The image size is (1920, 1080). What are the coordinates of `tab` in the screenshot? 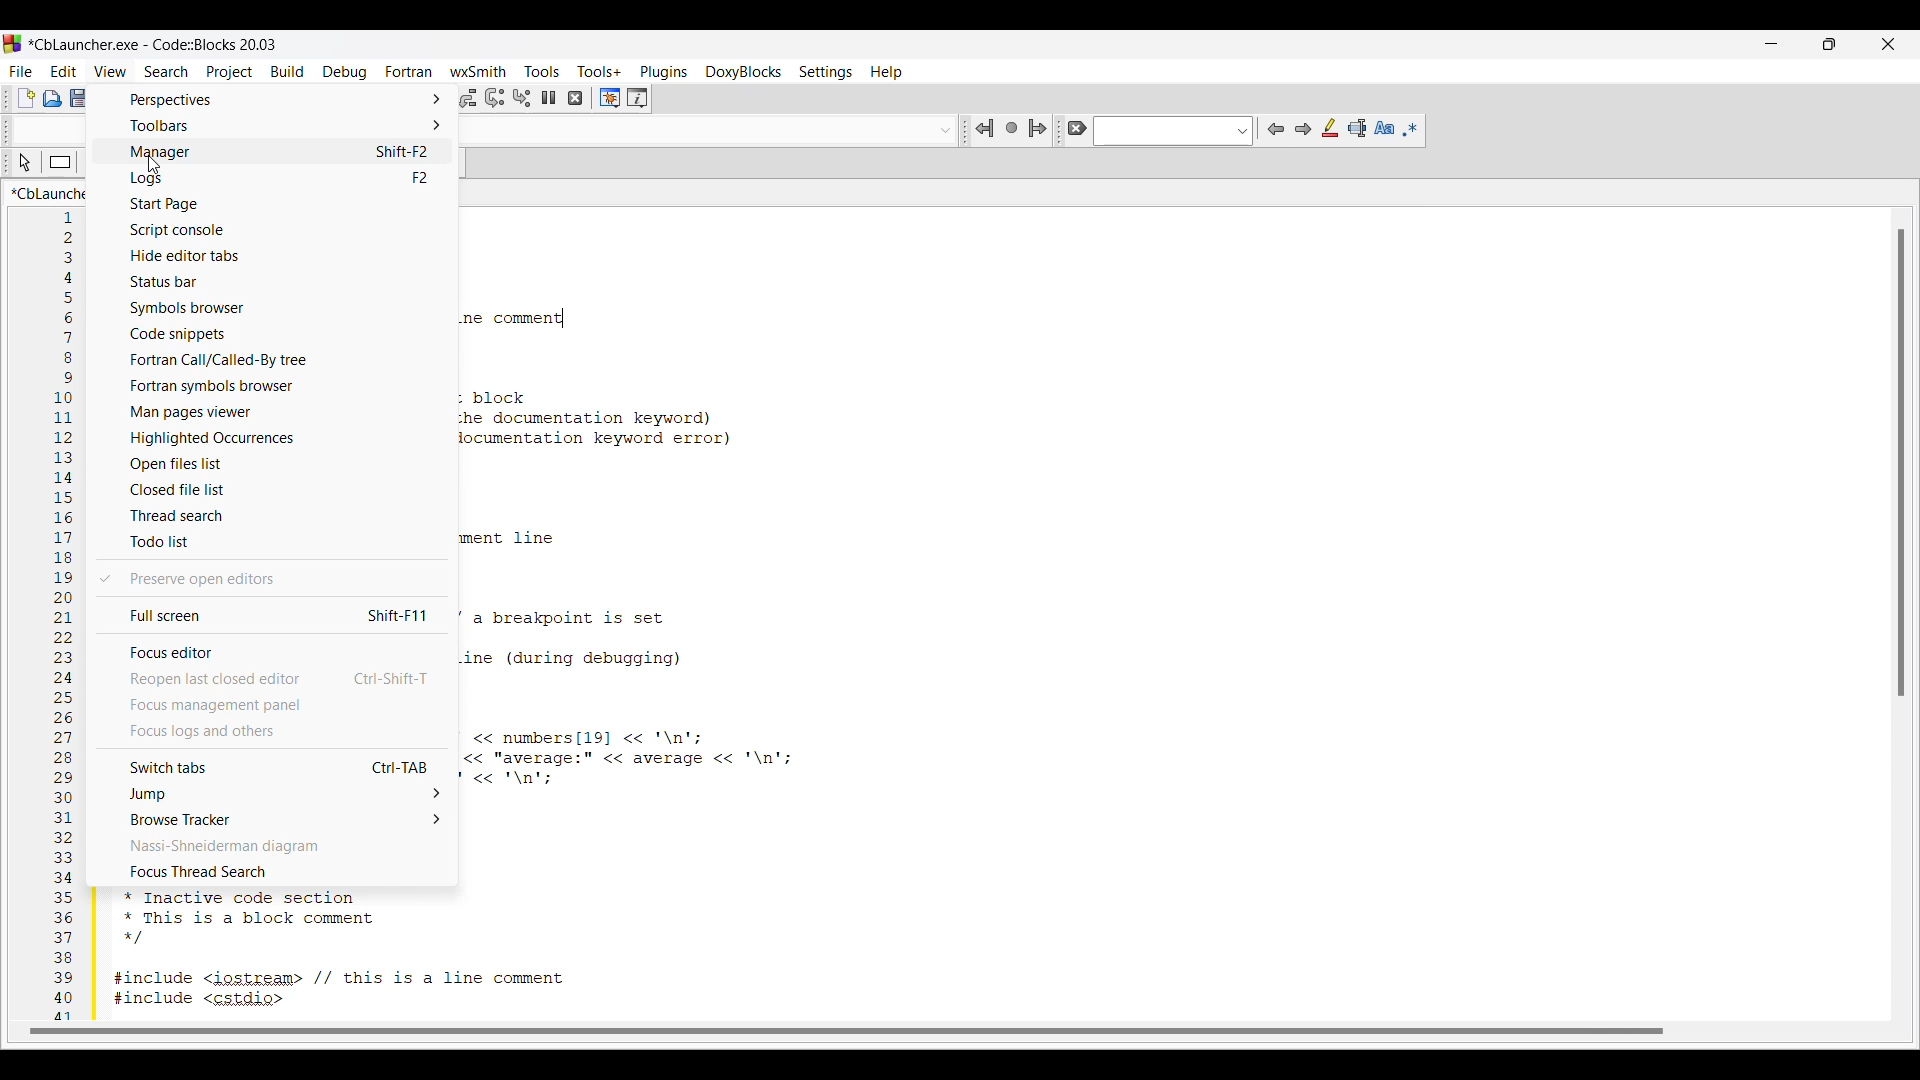 It's located at (1898, 463).